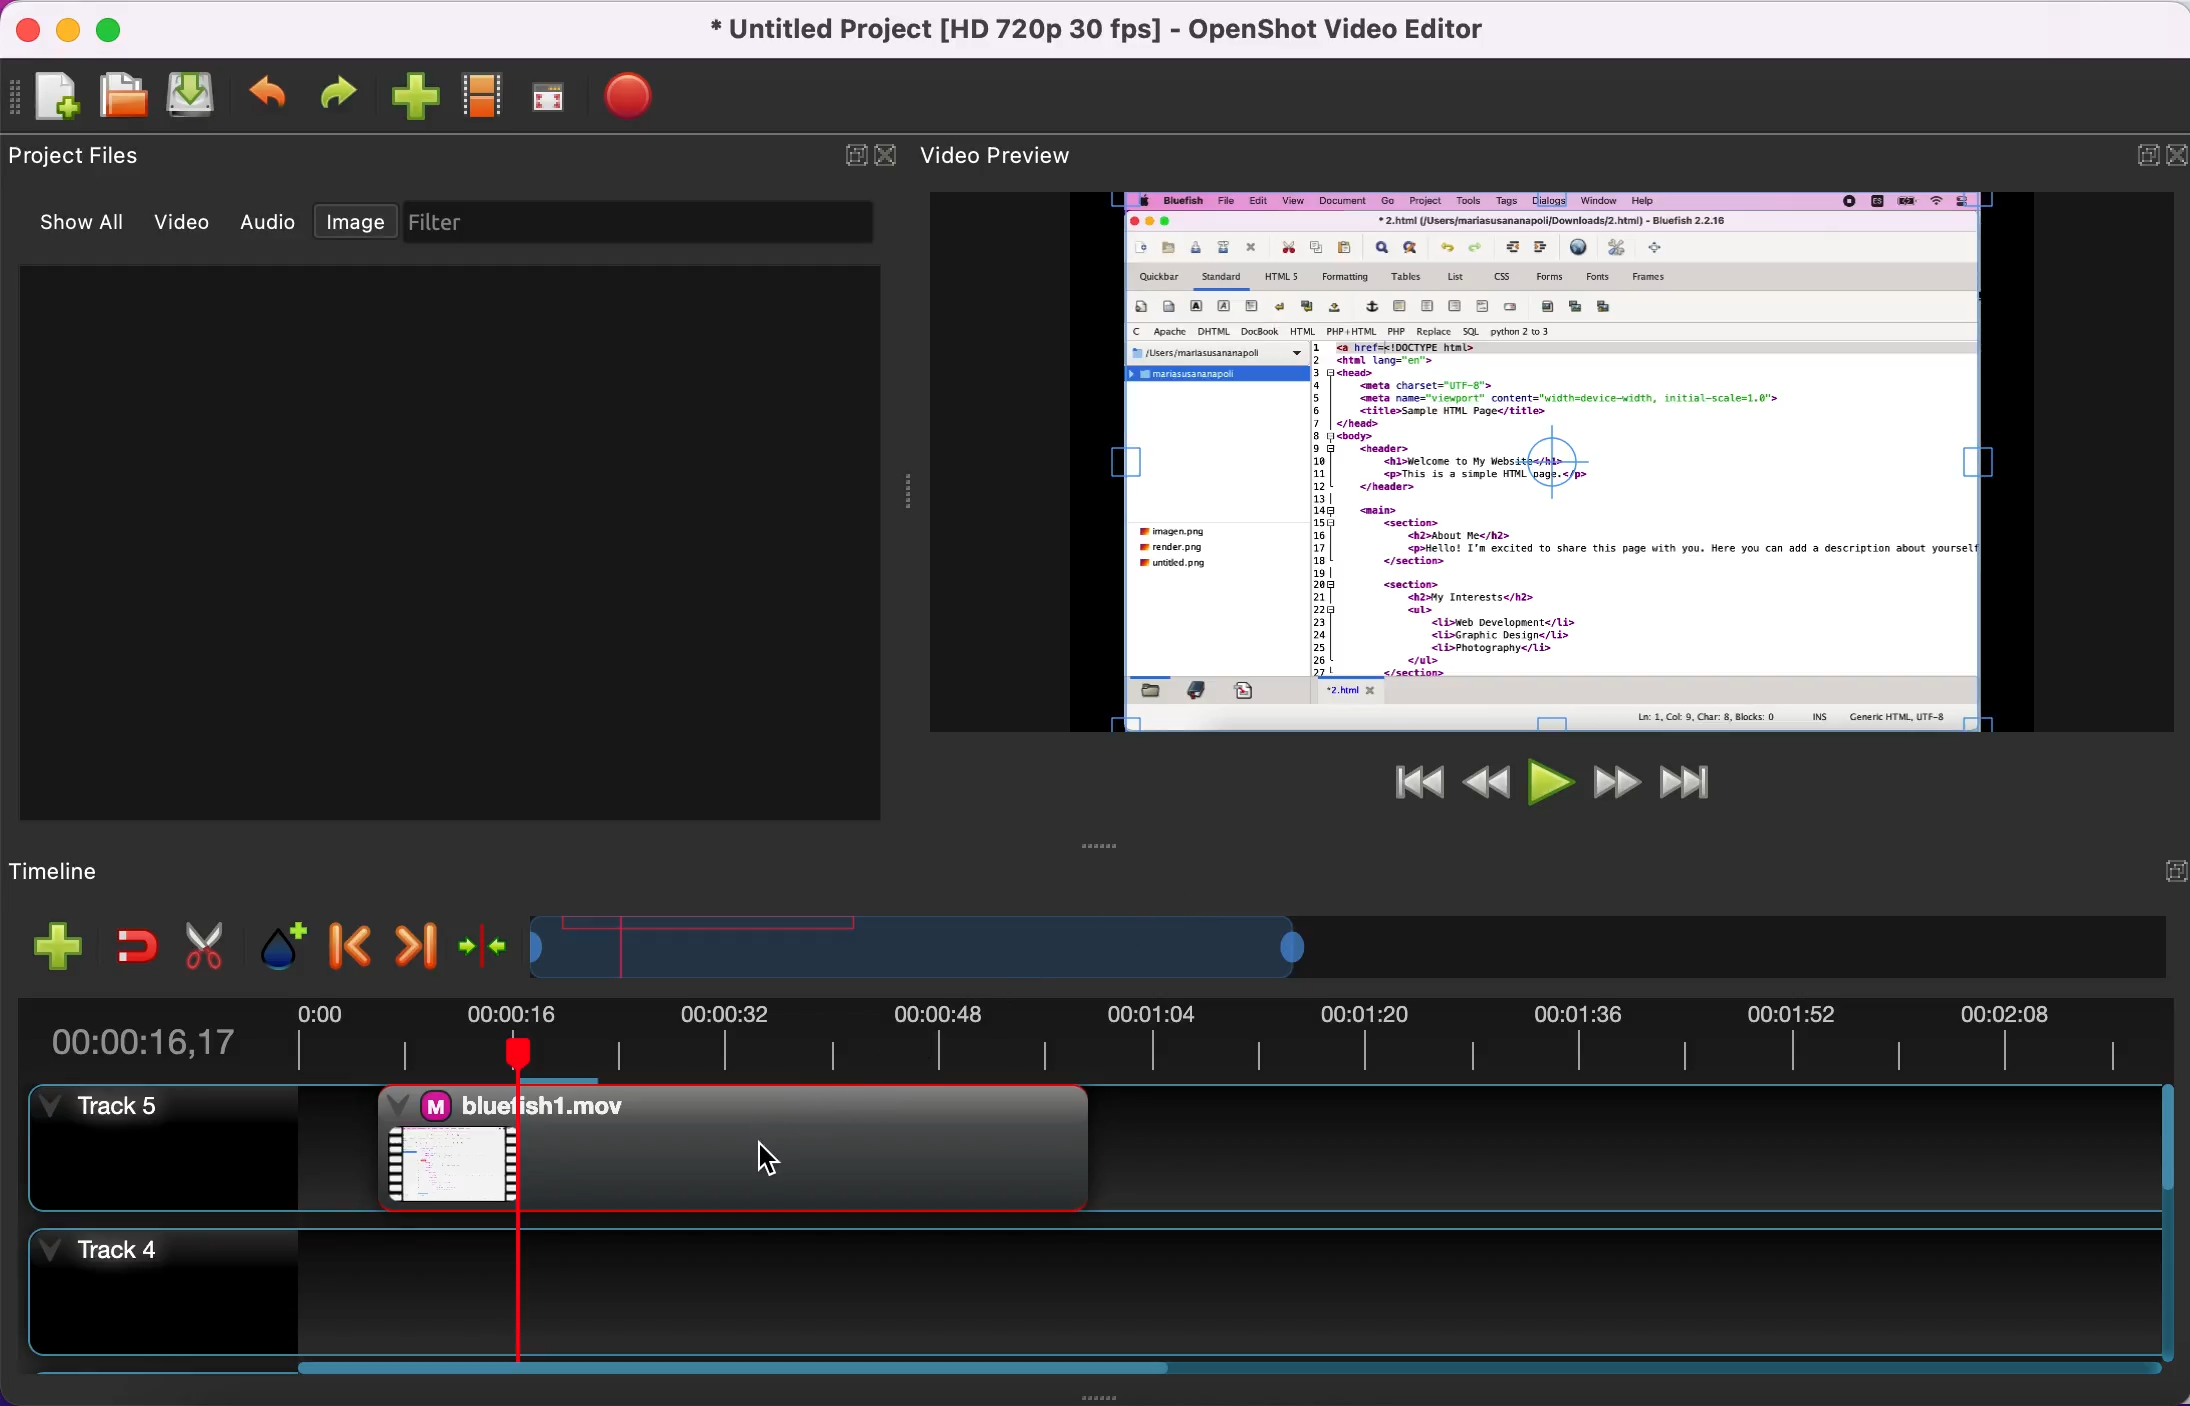 Image resolution: width=2190 pixels, height=1406 pixels. I want to click on add file, so click(47, 946).